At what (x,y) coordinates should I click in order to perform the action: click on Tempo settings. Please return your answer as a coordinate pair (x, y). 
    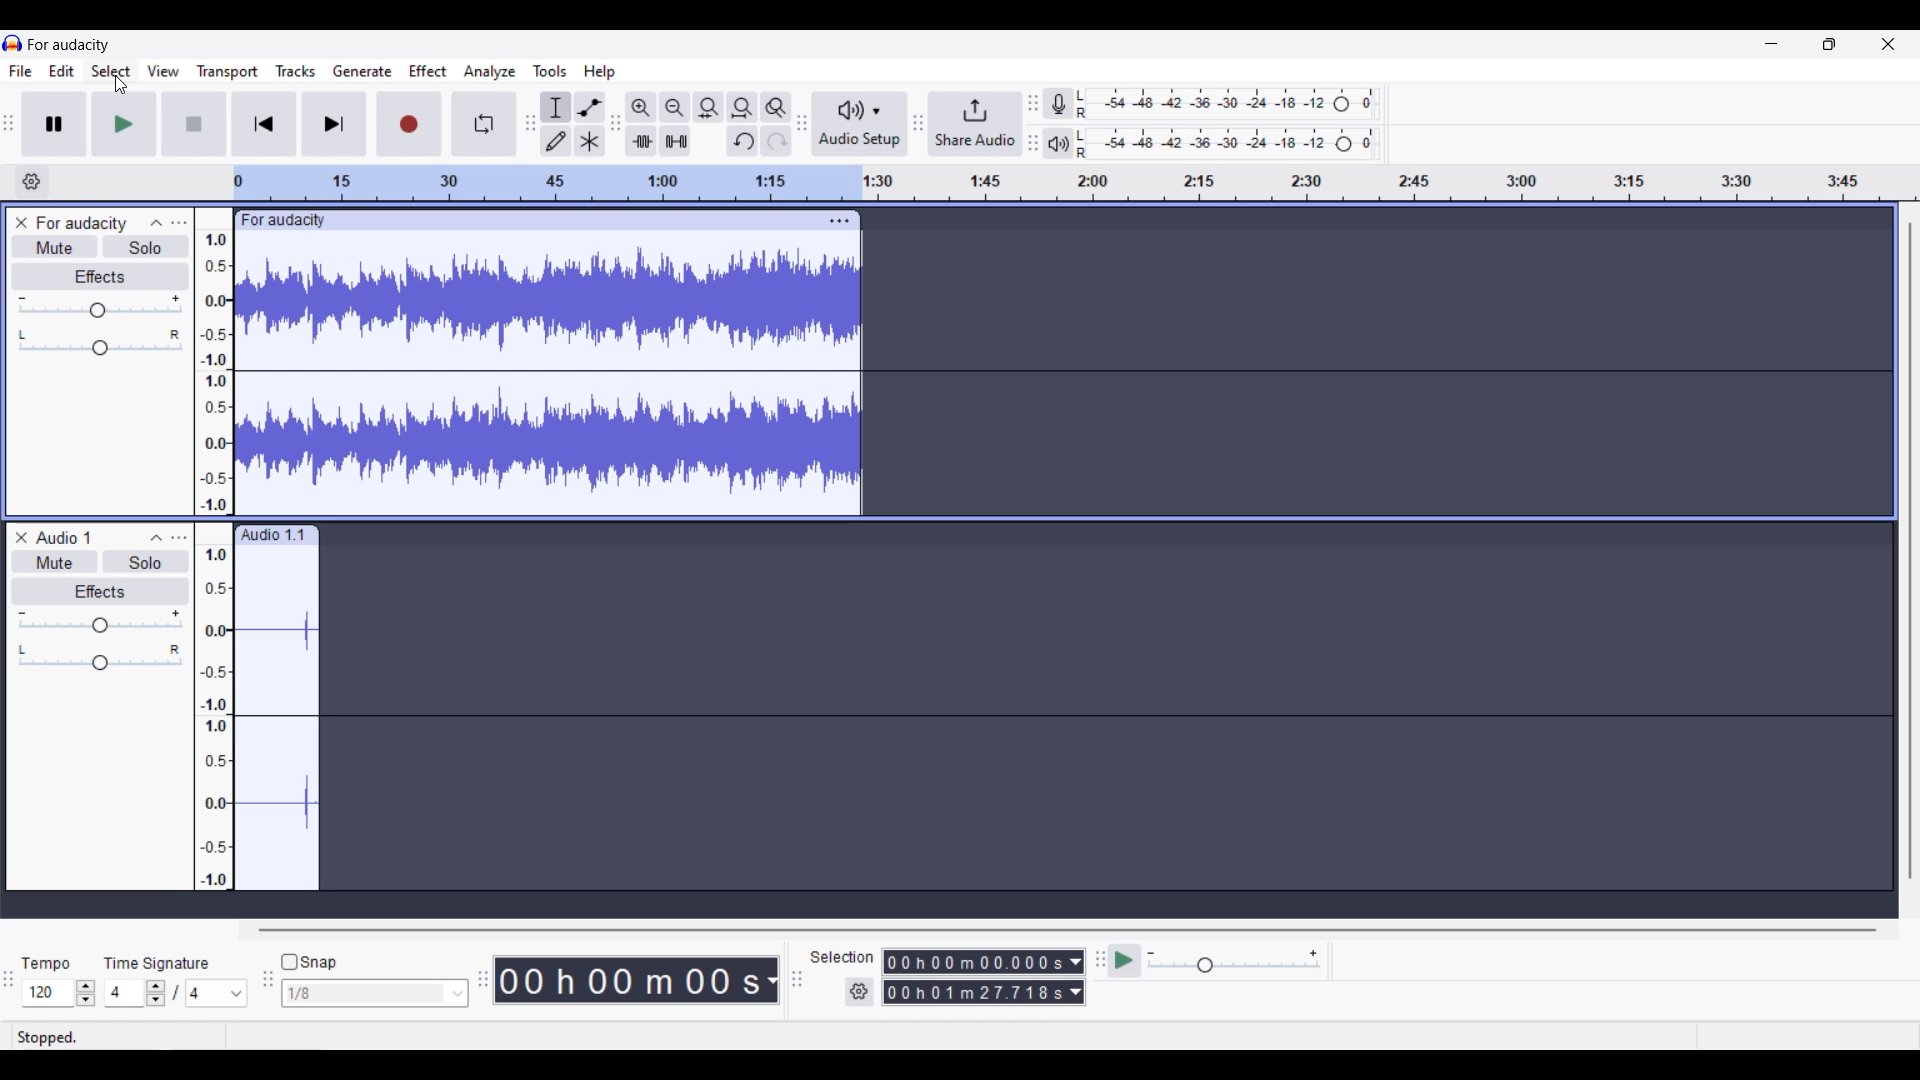
    Looking at the image, I should click on (59, 993).